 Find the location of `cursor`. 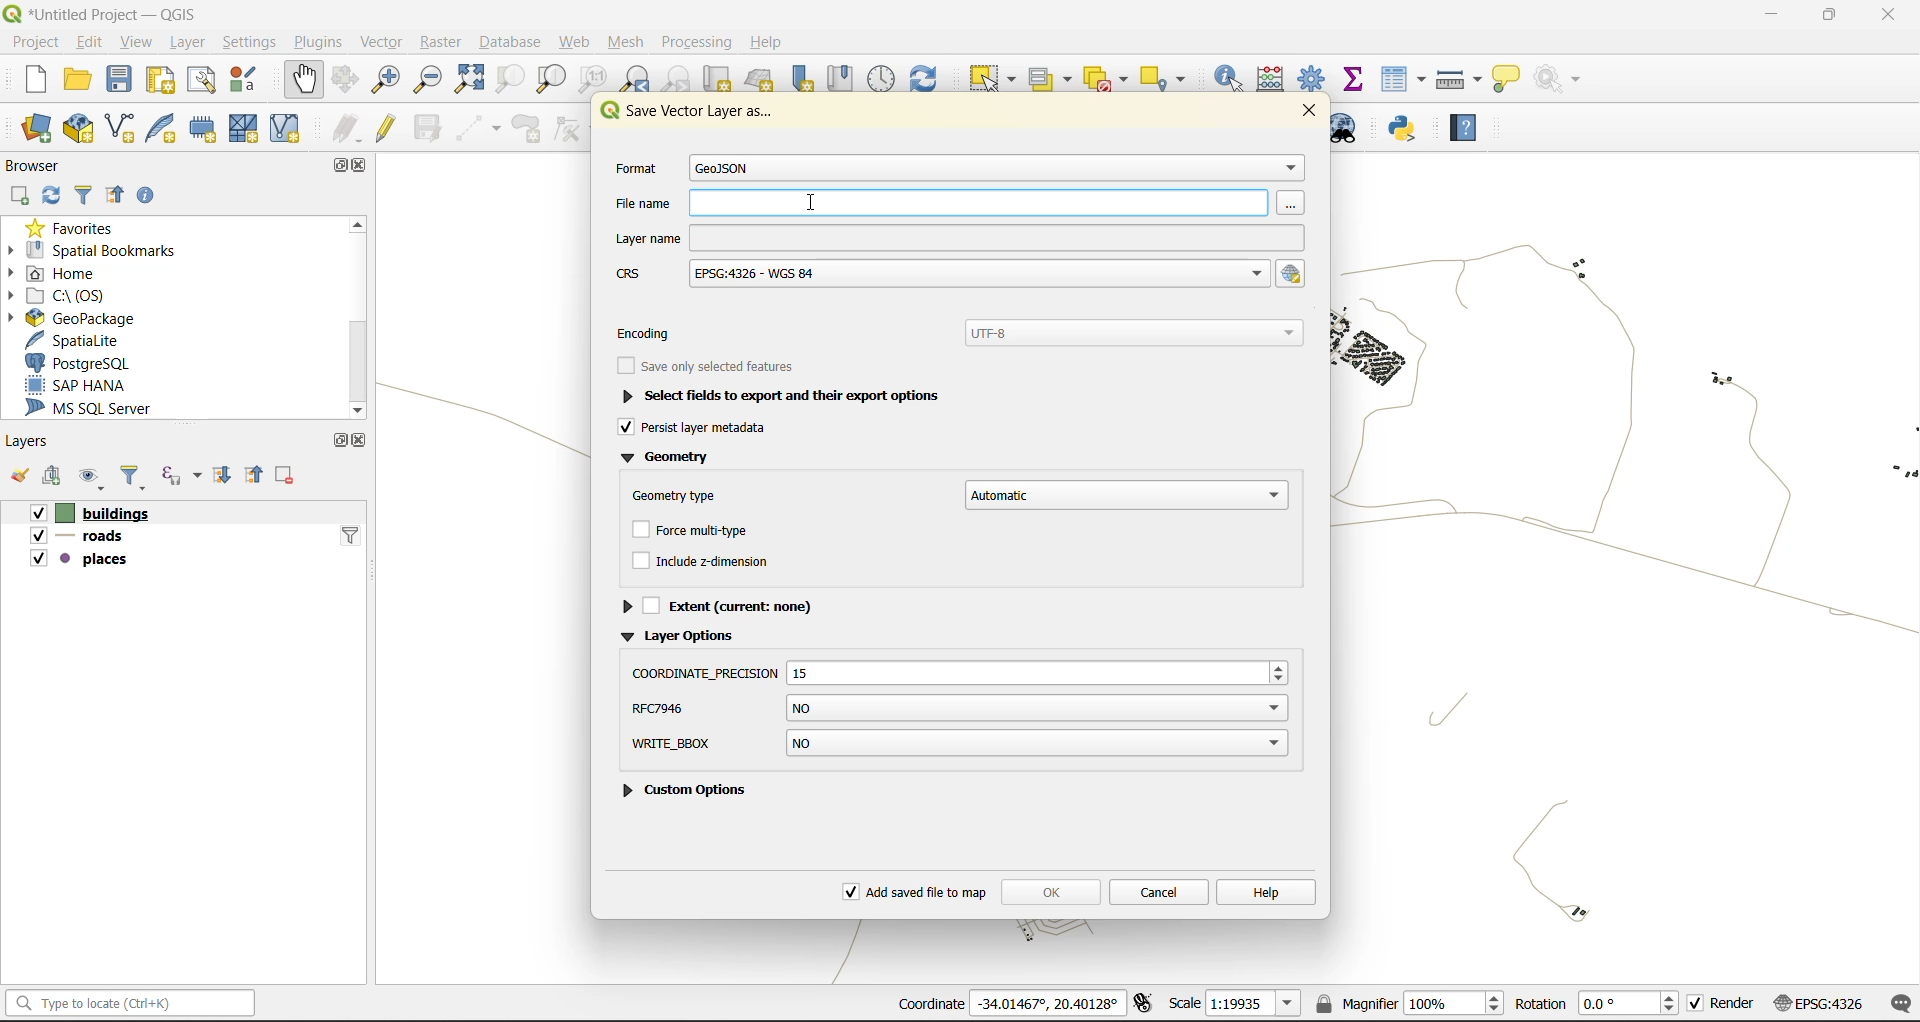

cursor is located at coordinates (815, 204).